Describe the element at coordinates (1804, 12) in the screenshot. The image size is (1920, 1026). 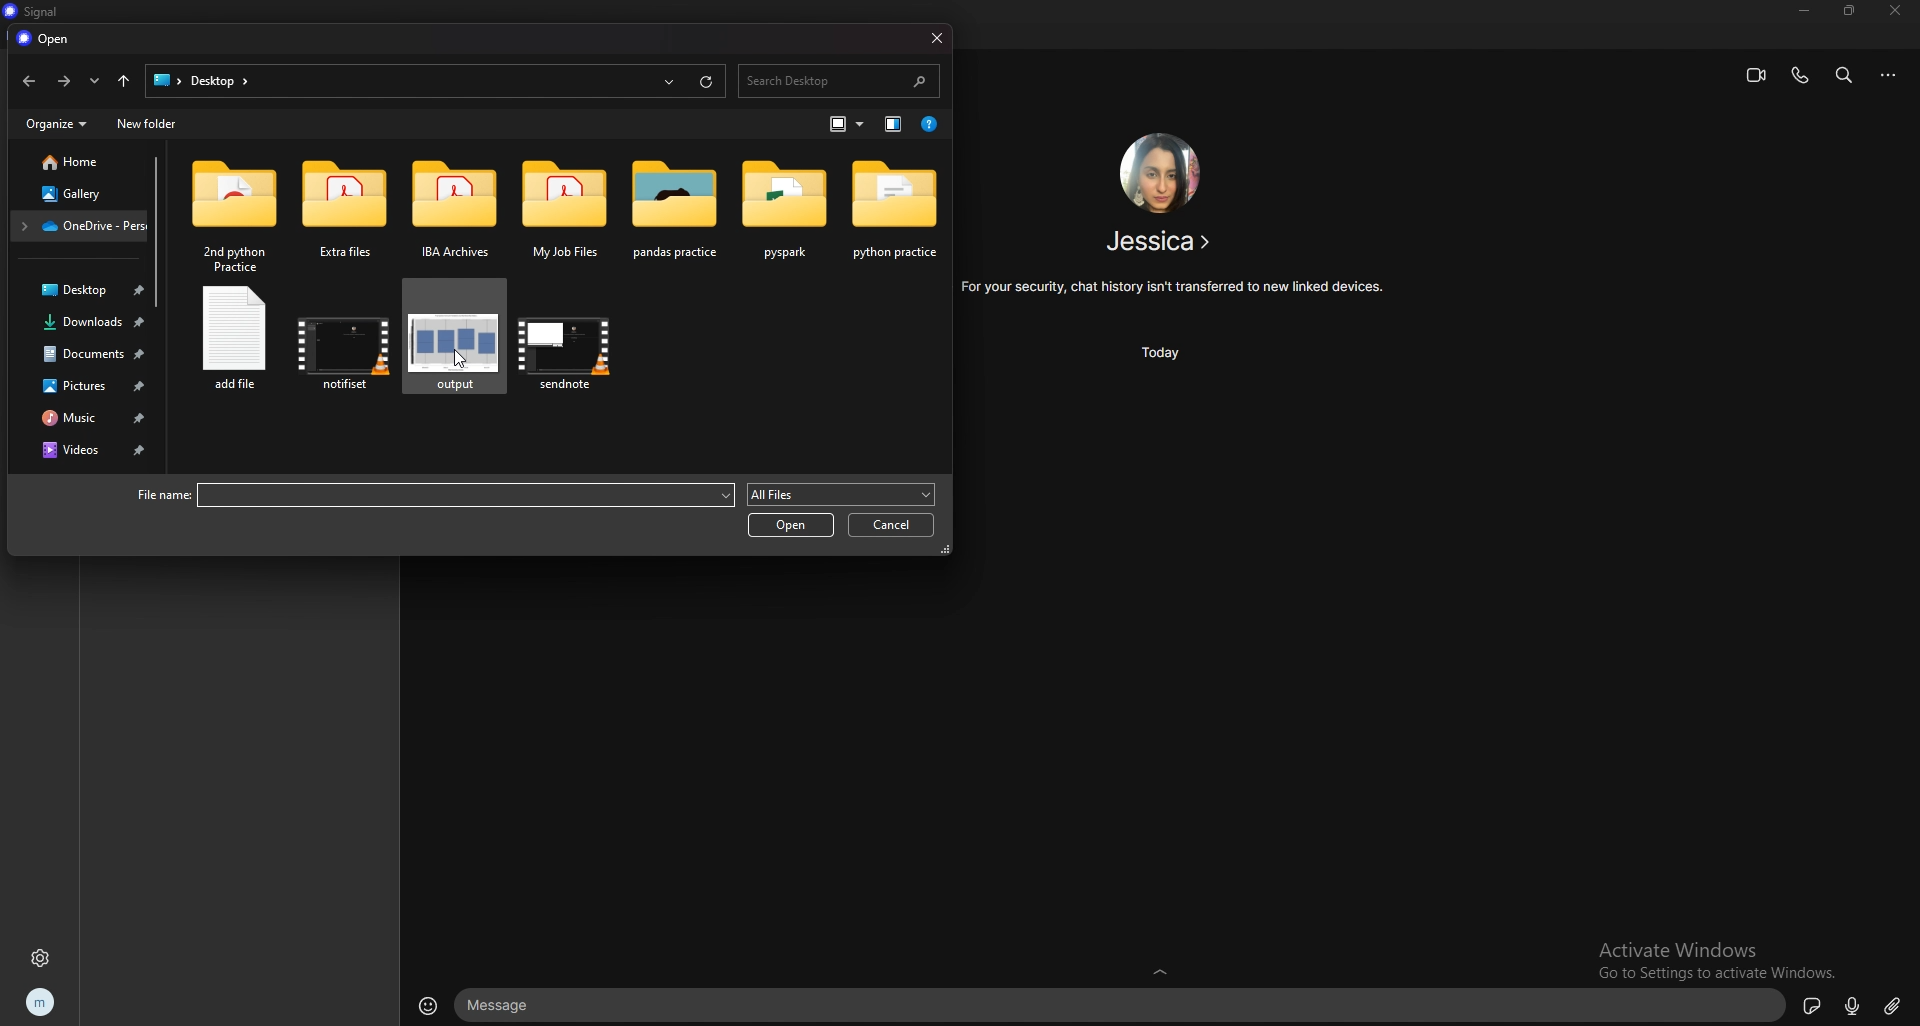
I see `minimize` at that location.